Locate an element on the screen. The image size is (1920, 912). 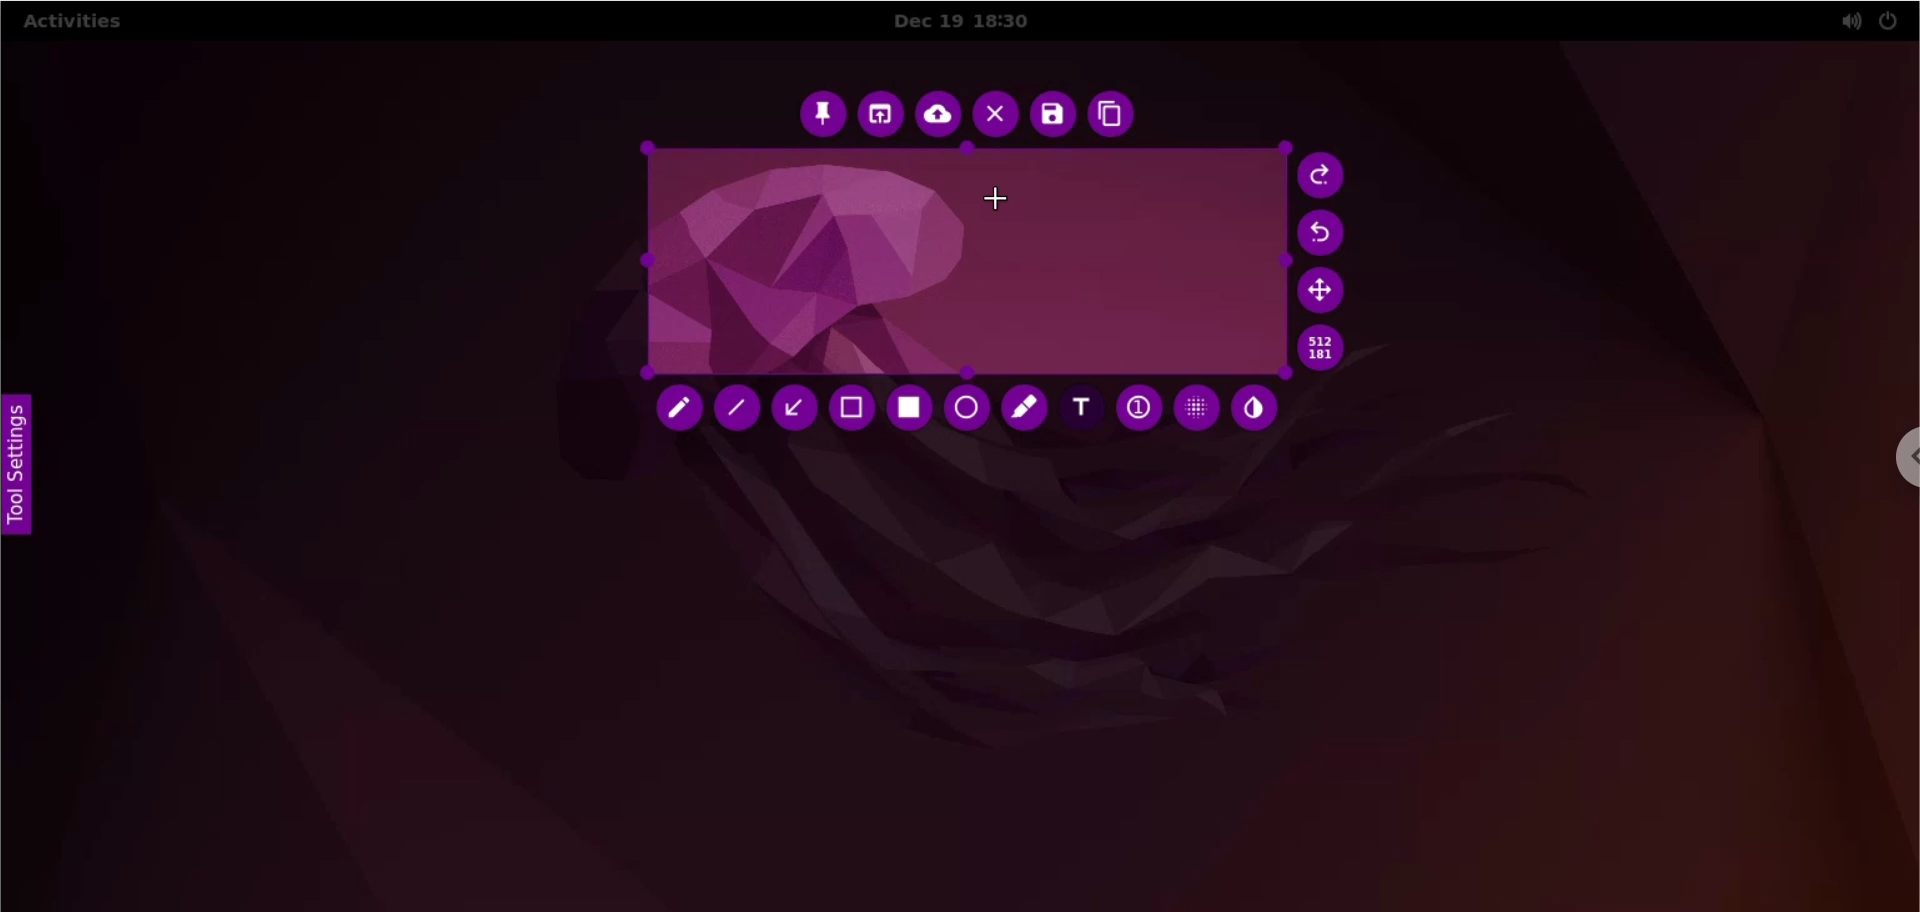
add text is located at coordinates (1085, 406).